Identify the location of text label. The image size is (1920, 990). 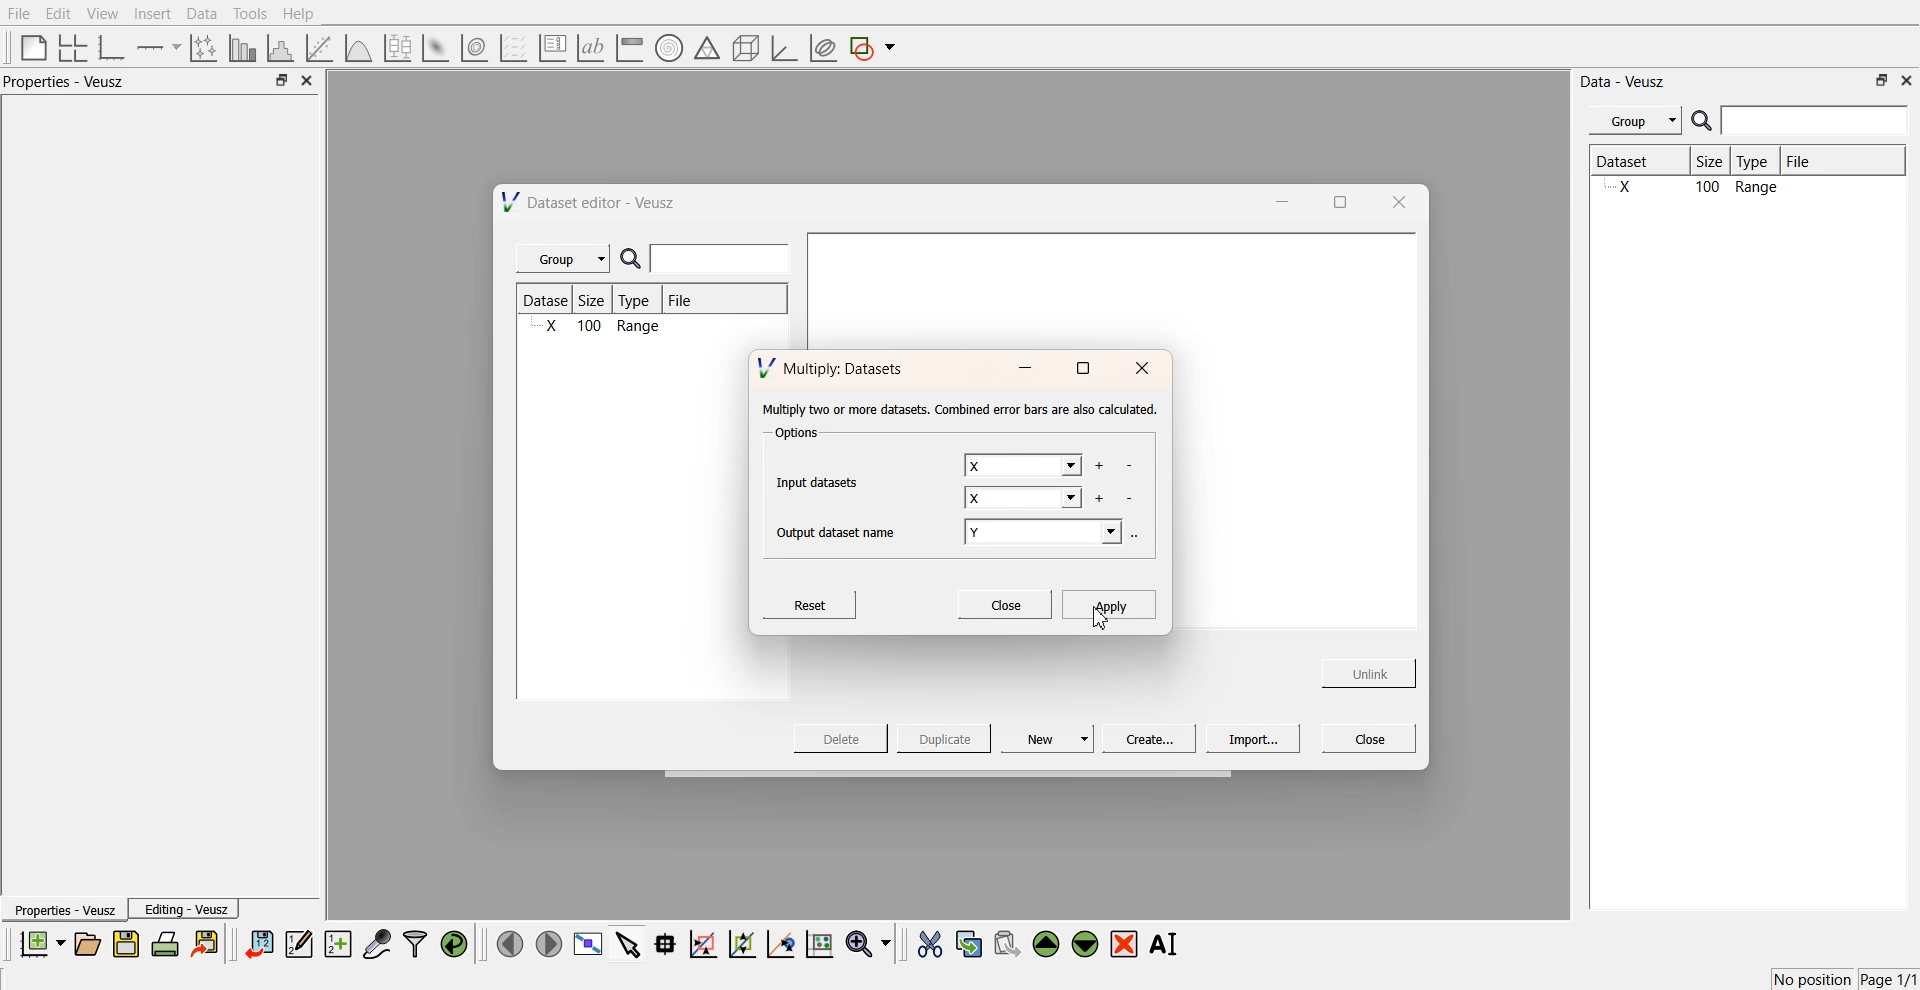
(588, 48).